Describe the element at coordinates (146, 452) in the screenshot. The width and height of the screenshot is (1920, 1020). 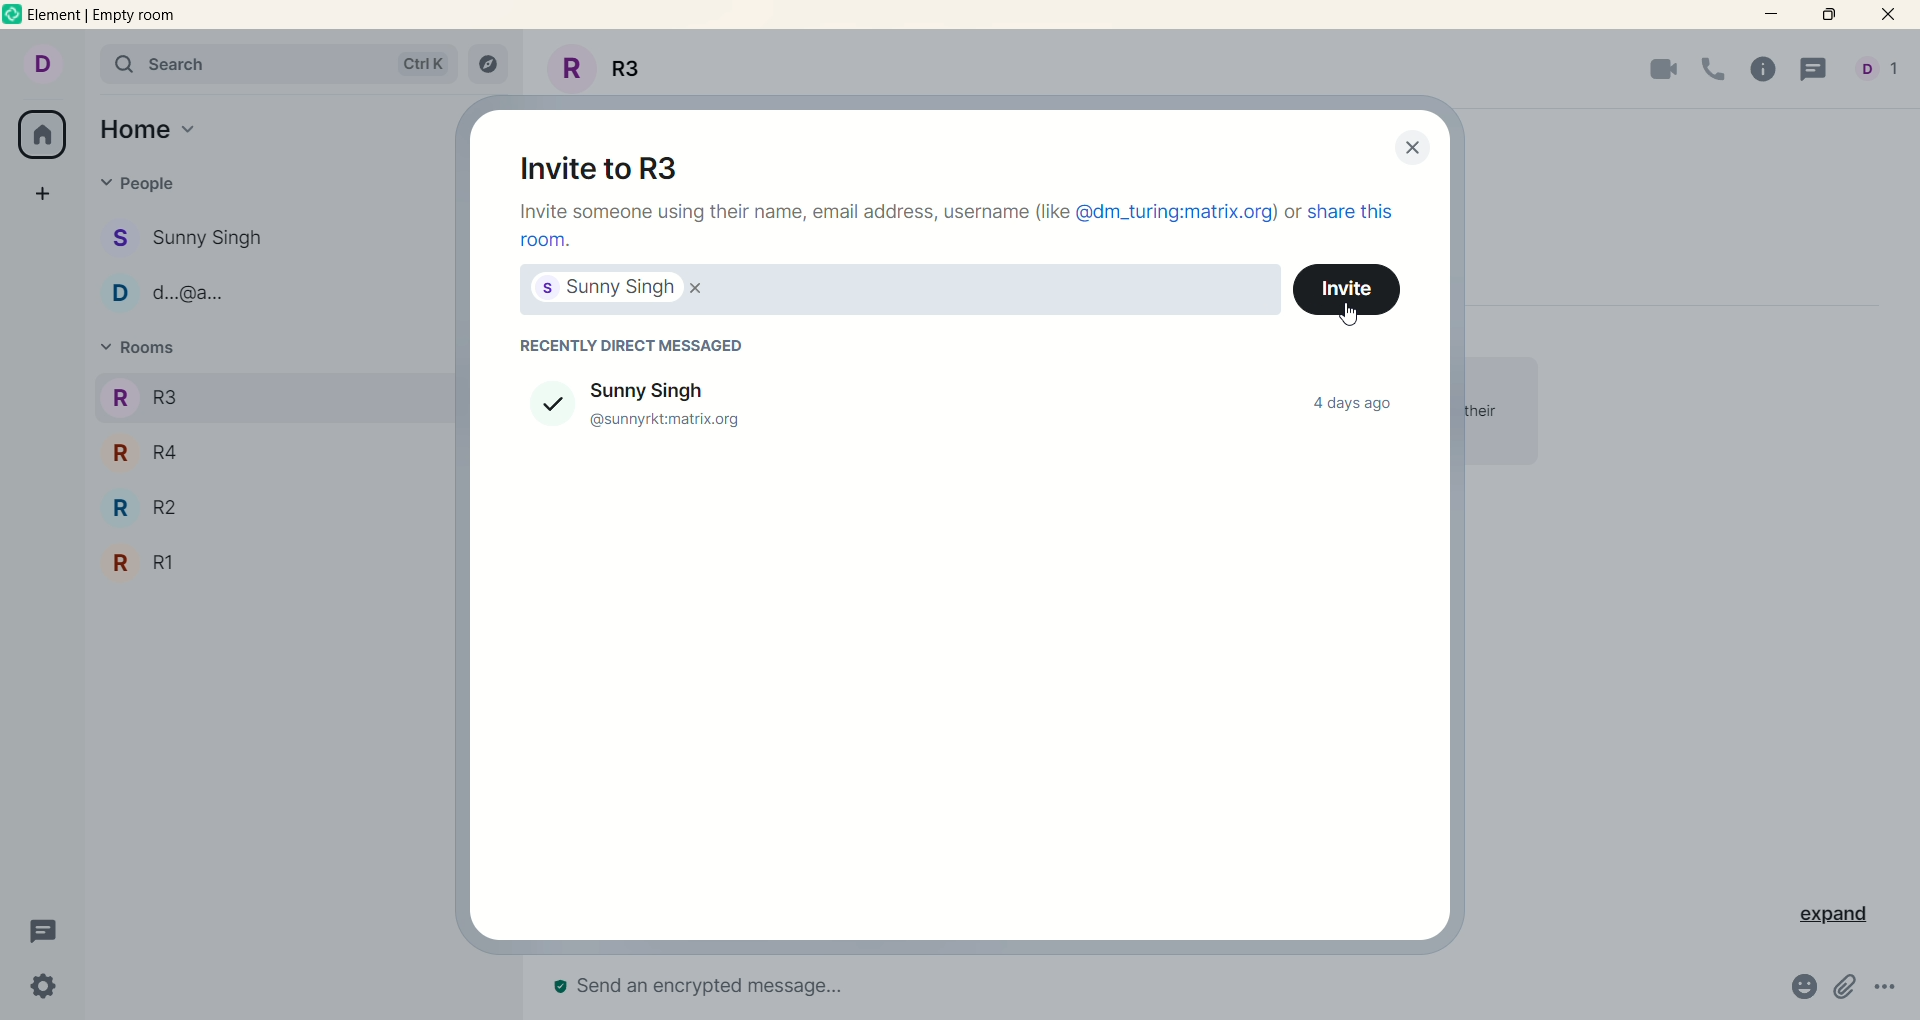
I see `R R4` at that location.